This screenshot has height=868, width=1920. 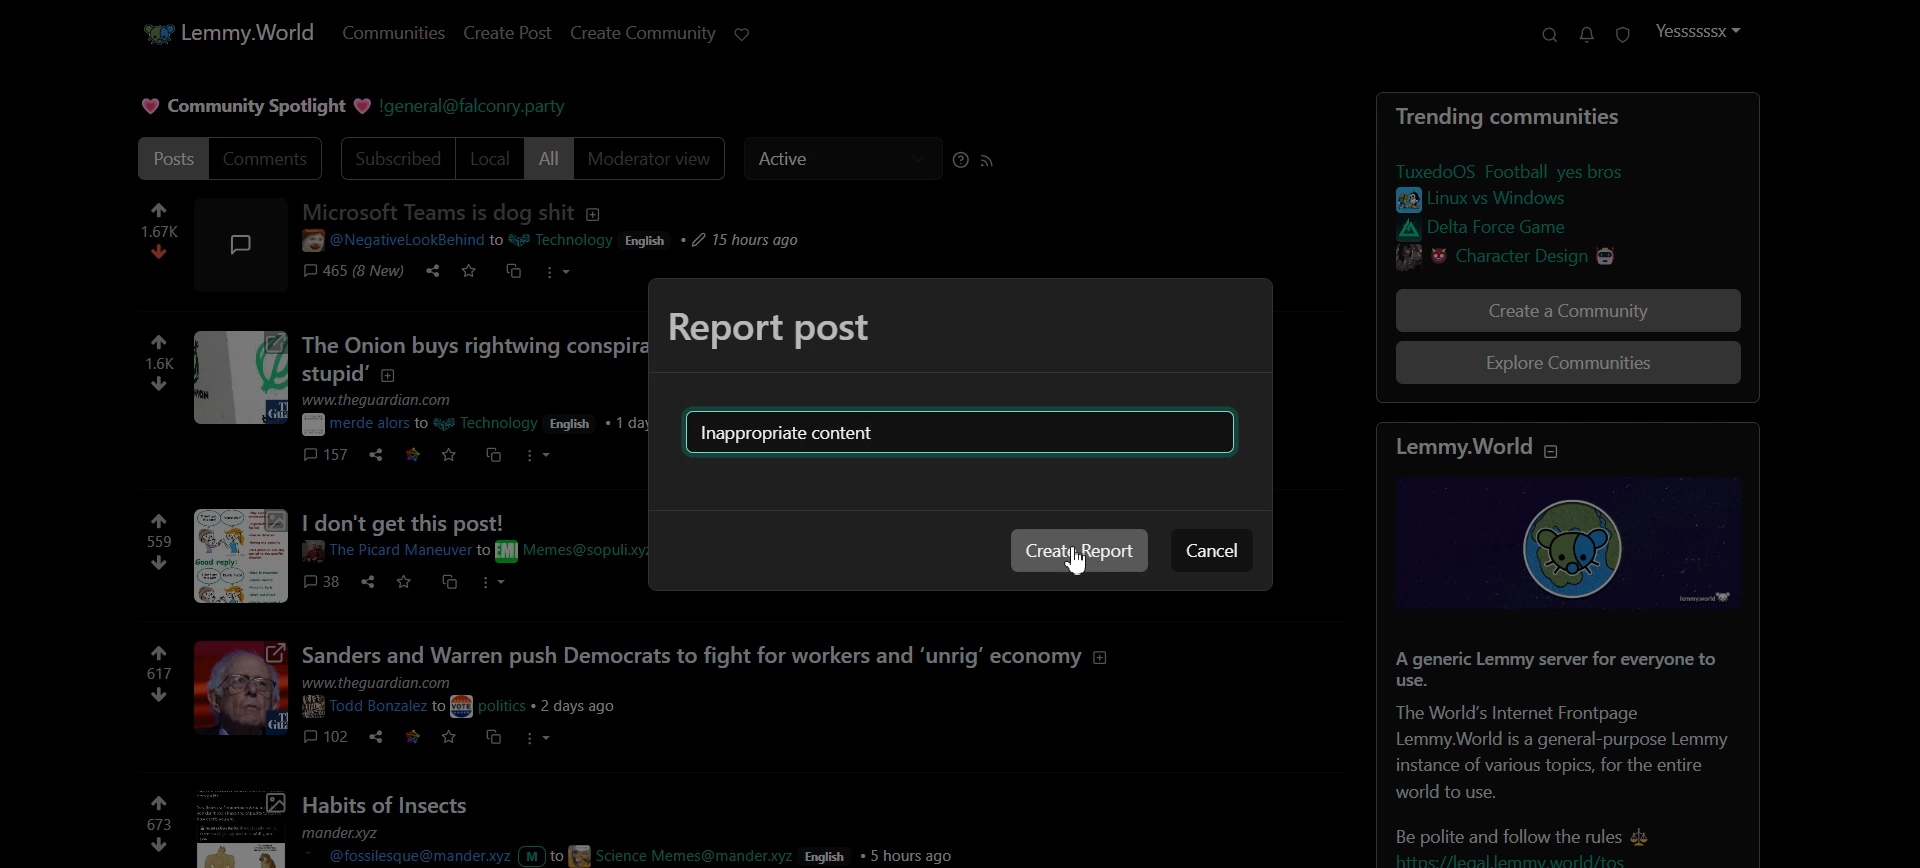 What do you see at coordinates (435, 272) in the screenshot?
I see `share` at bounding box center [435, 272].